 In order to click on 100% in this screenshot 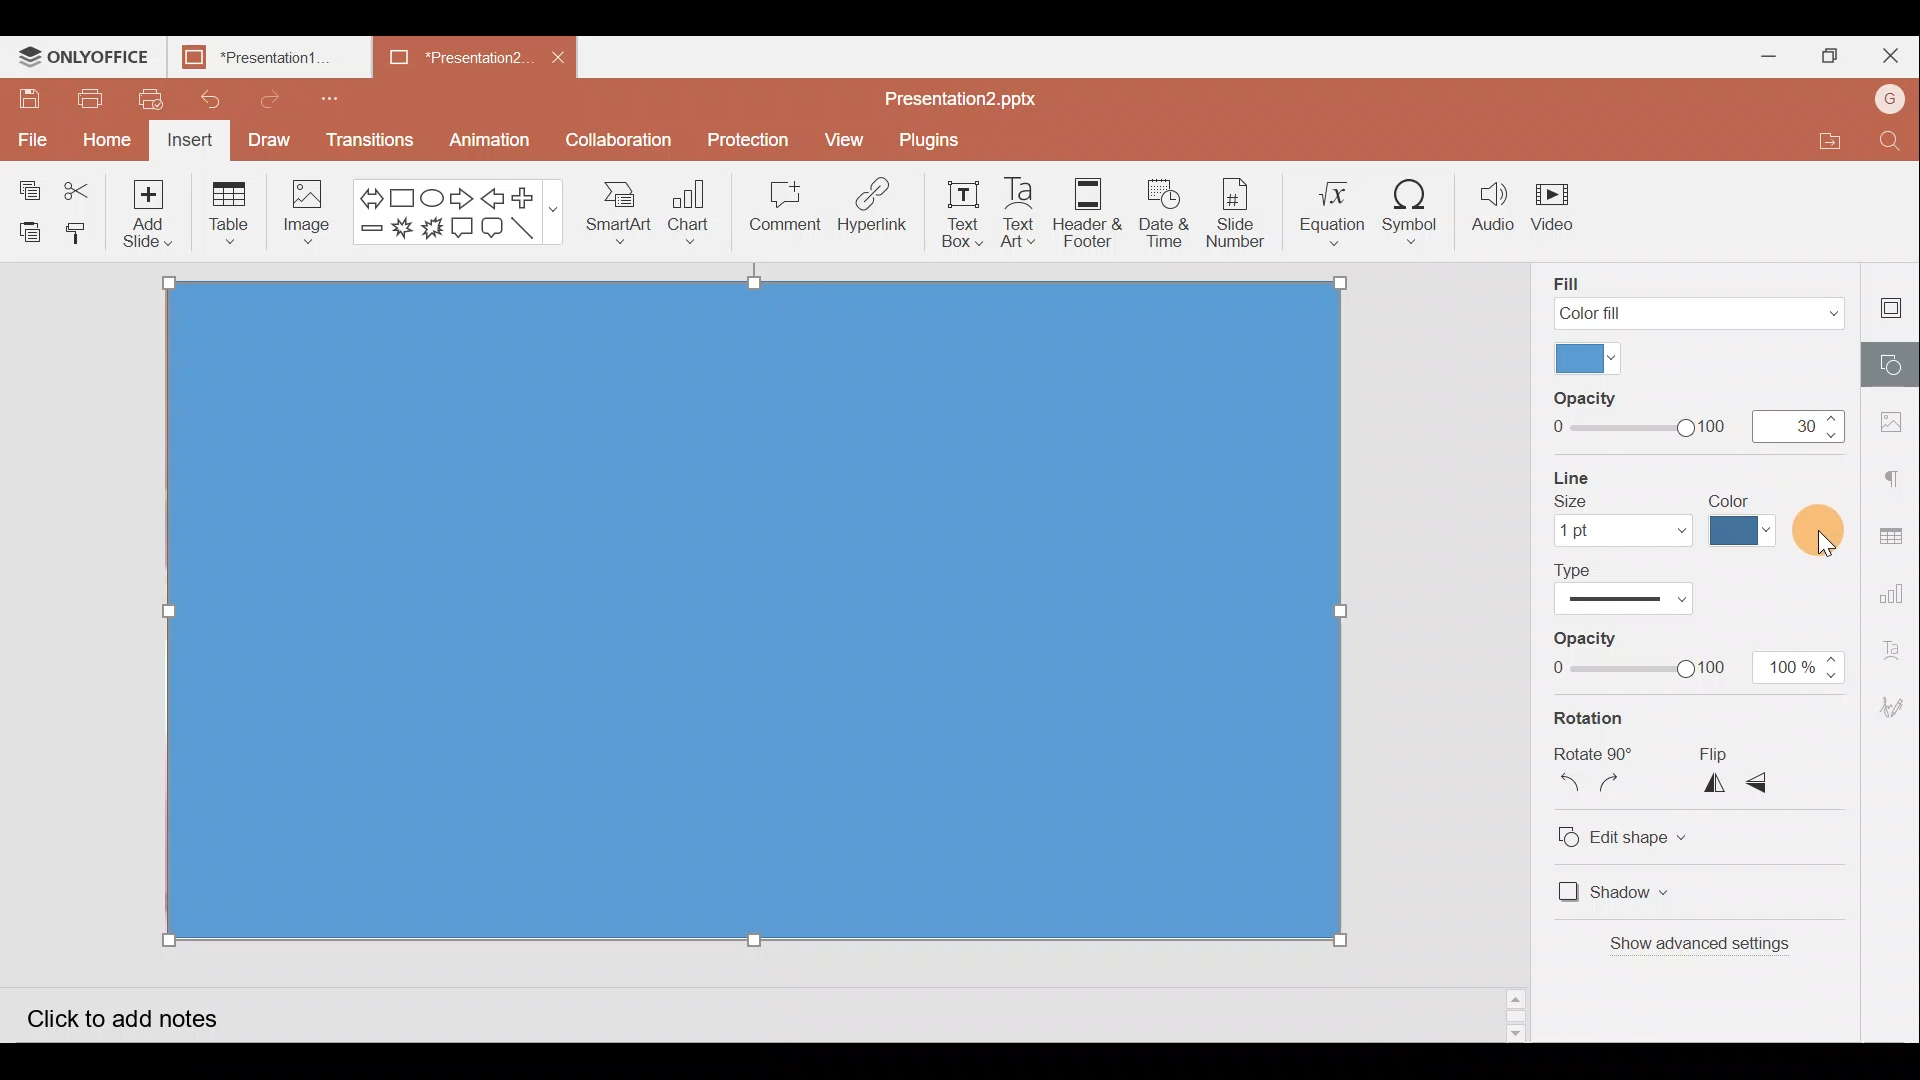, I will do `click(1800, 670)`.